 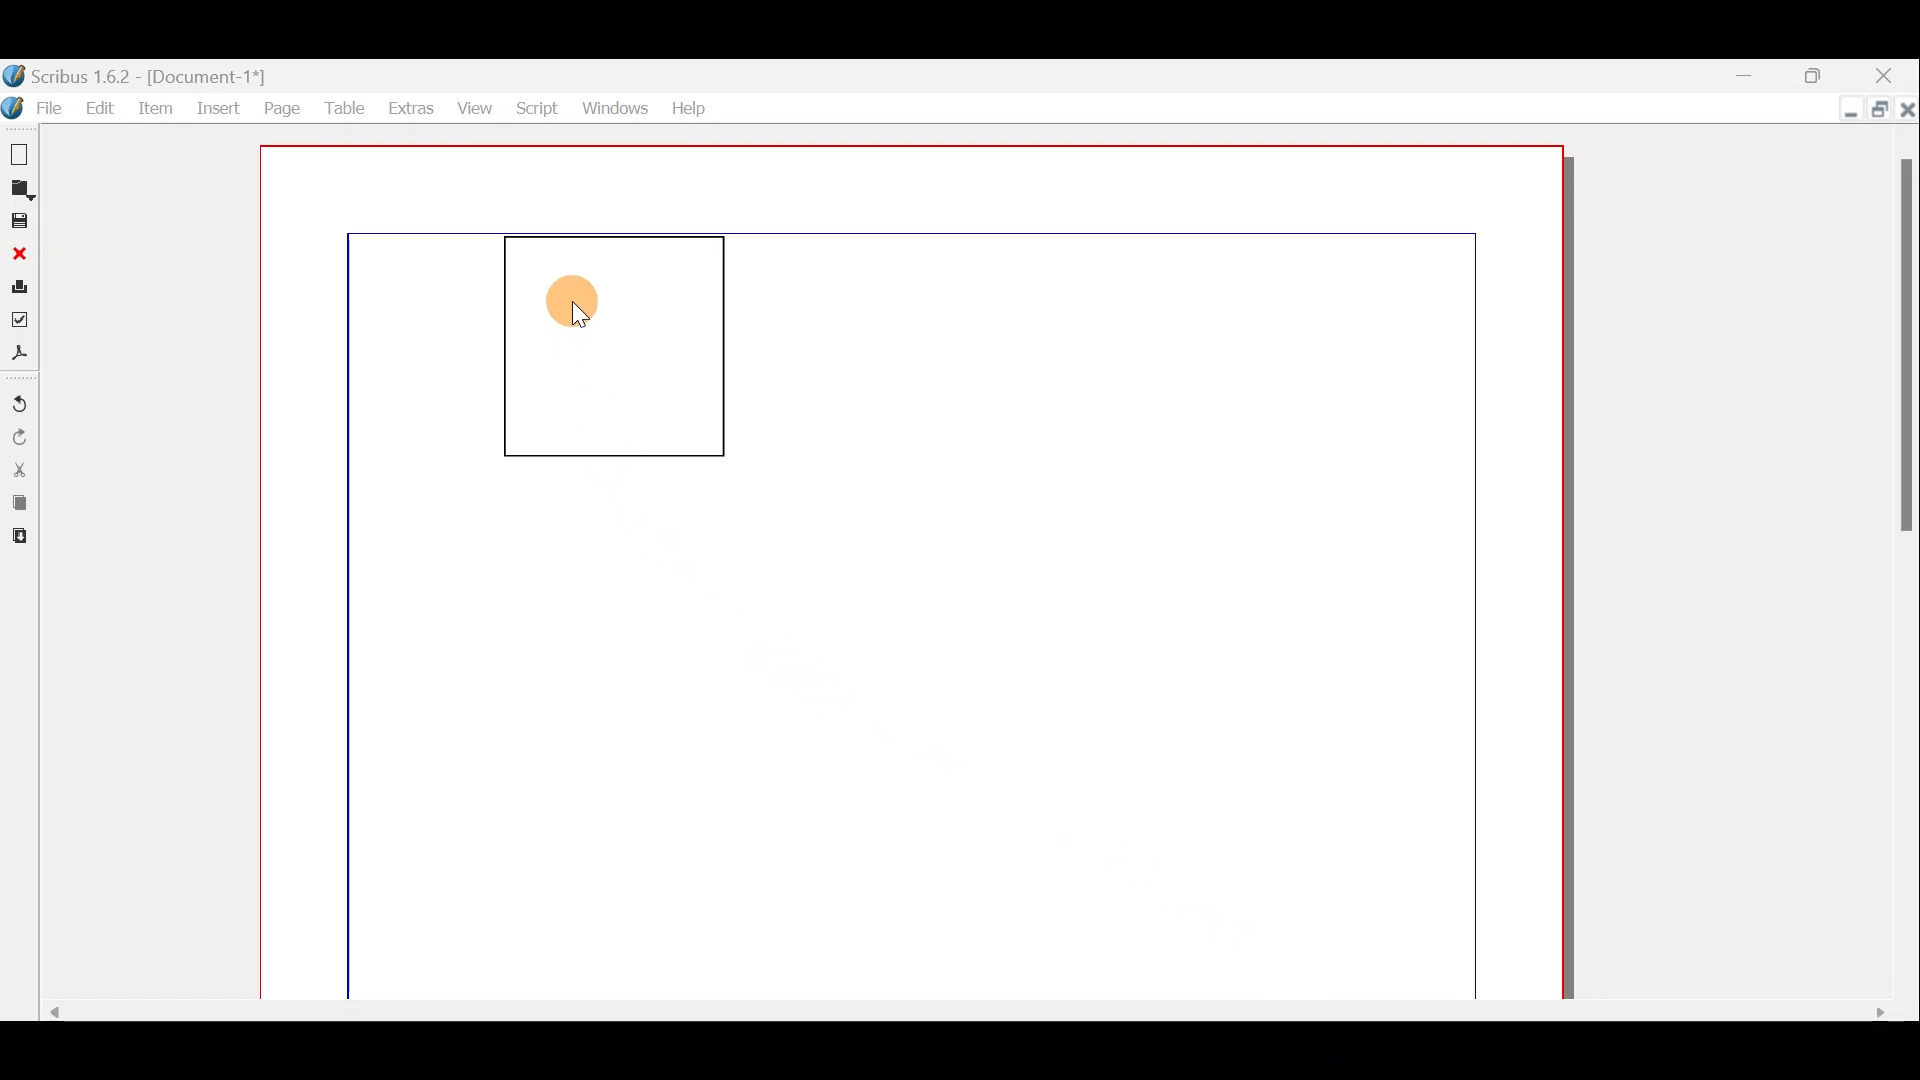 I want to click on Table, so click(x=343, y=110).